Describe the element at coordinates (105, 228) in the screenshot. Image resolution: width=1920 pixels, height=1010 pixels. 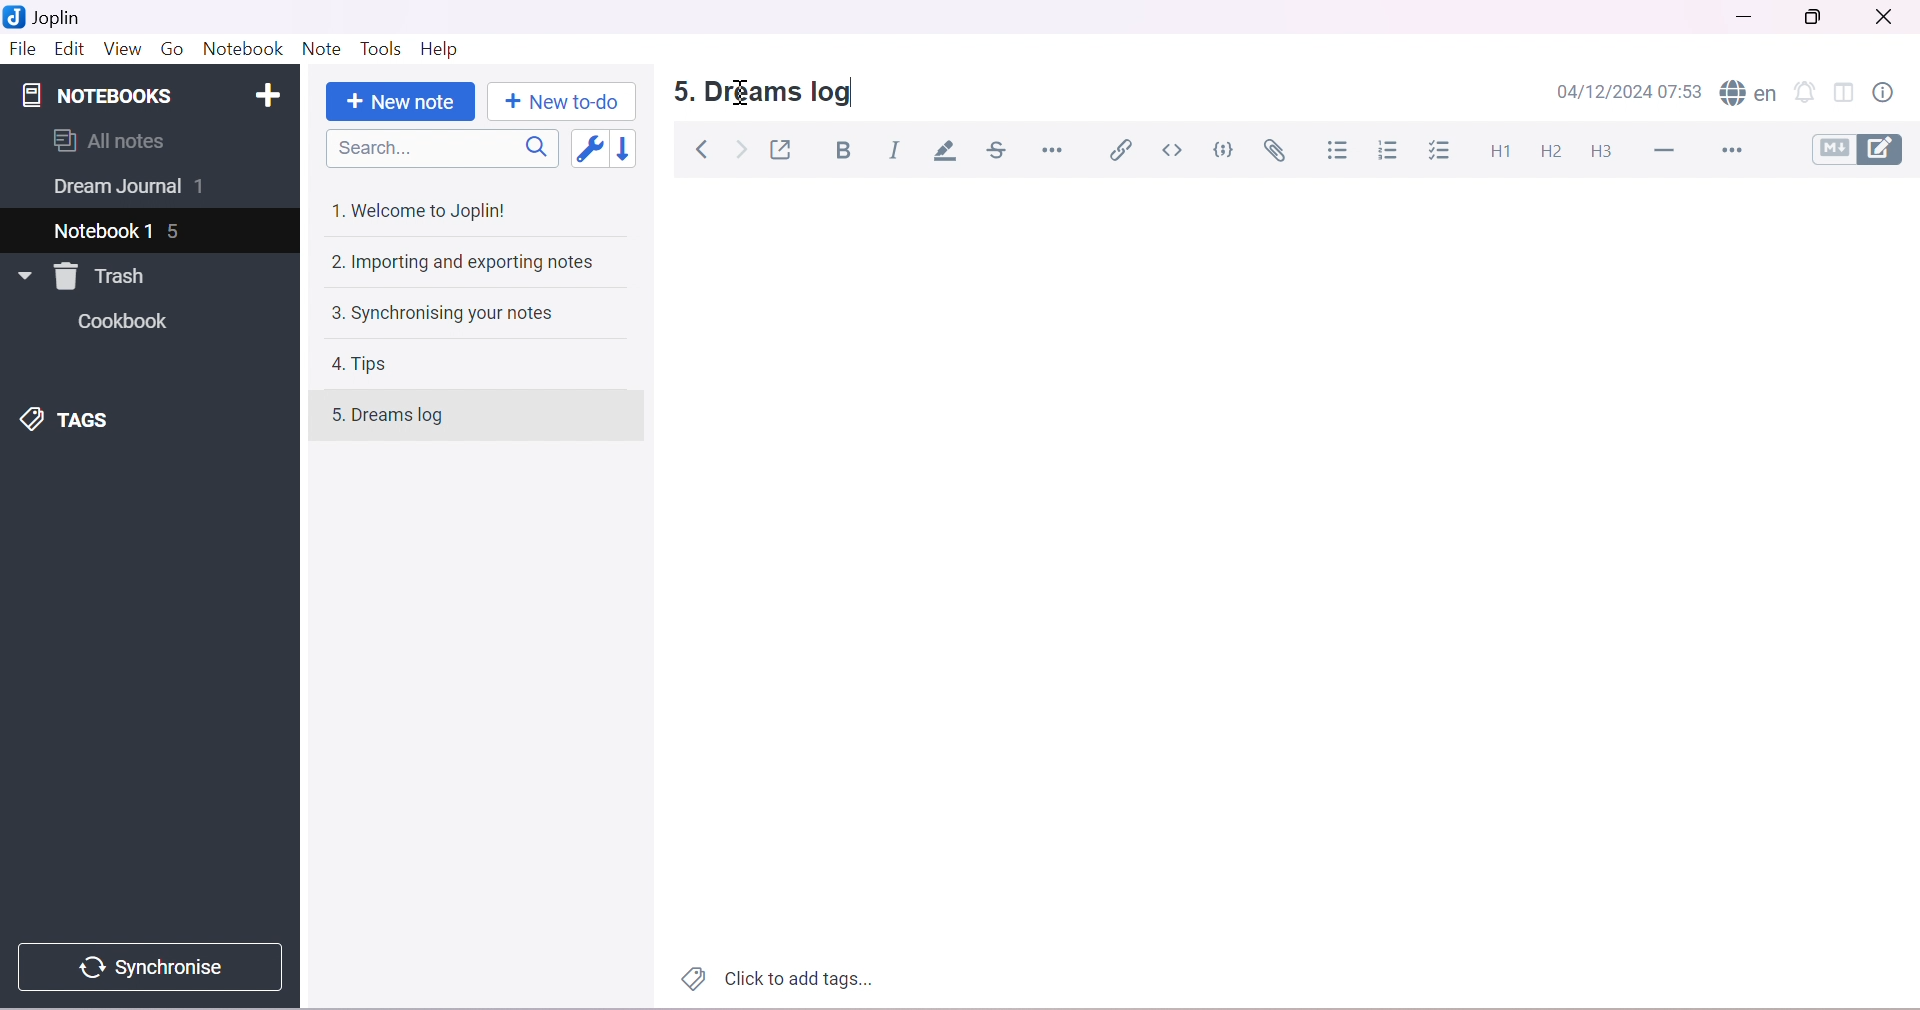
I see `Notebook 1` at that location.